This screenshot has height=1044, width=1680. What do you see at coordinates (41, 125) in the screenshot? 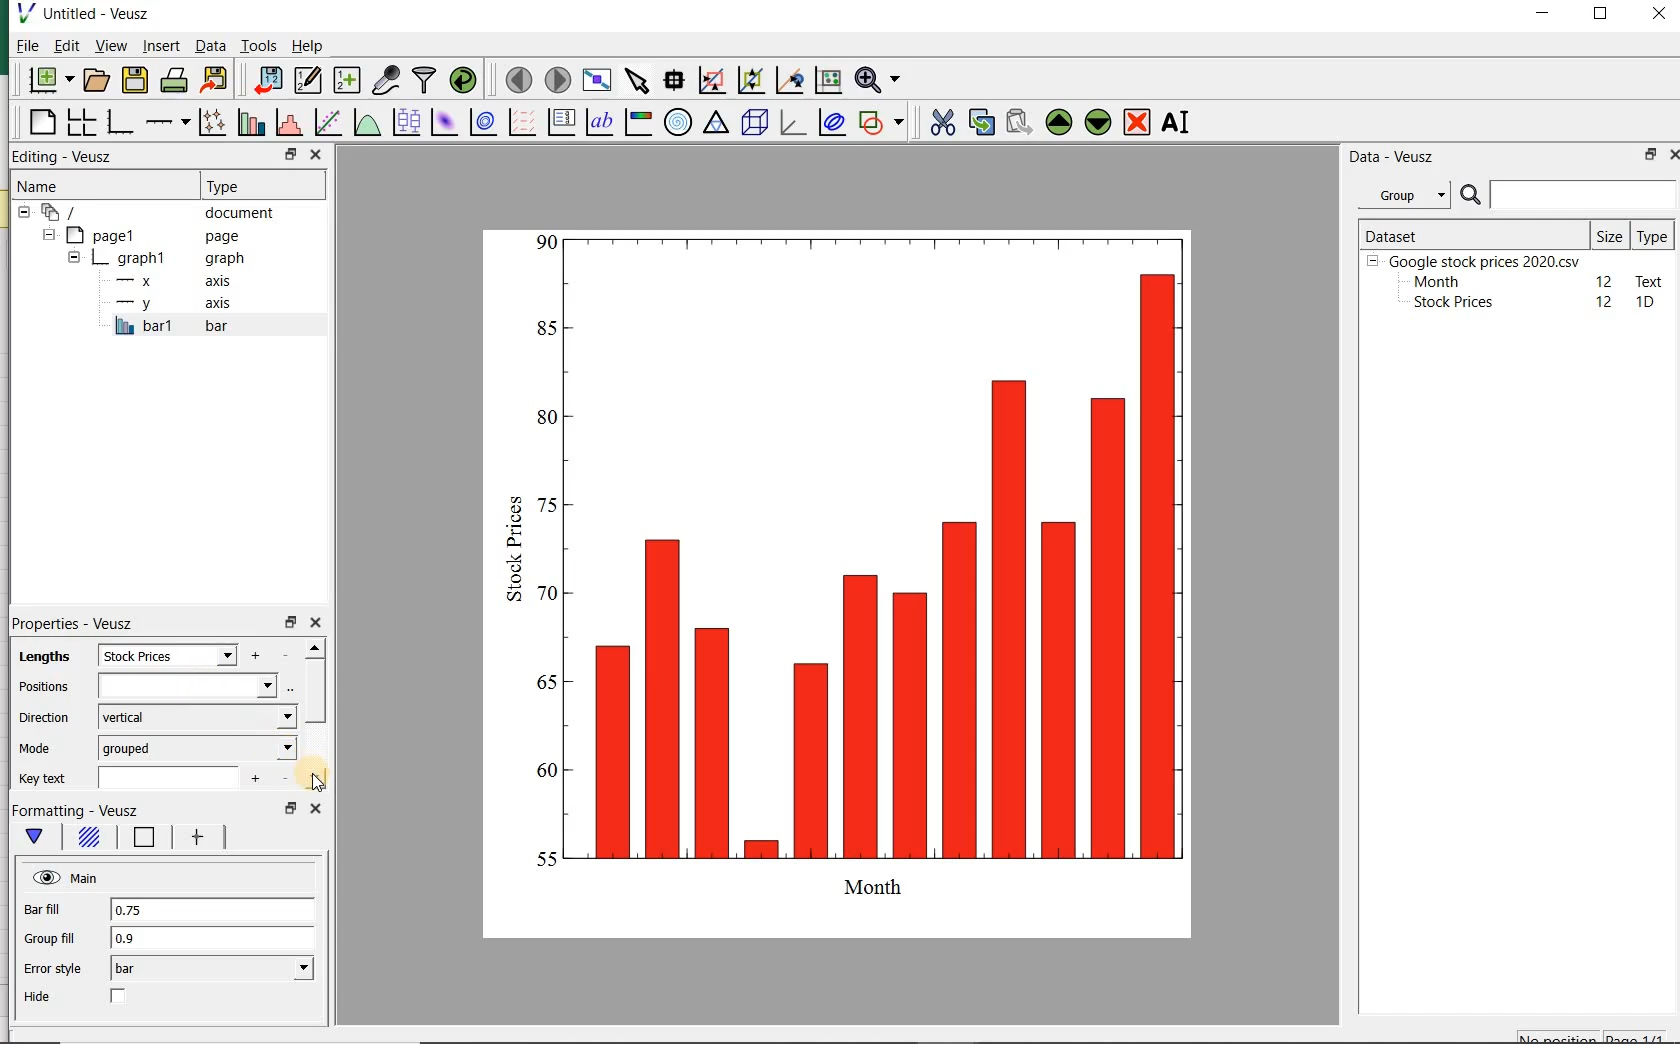
I see `blank page` at bounding box center [41, 125].